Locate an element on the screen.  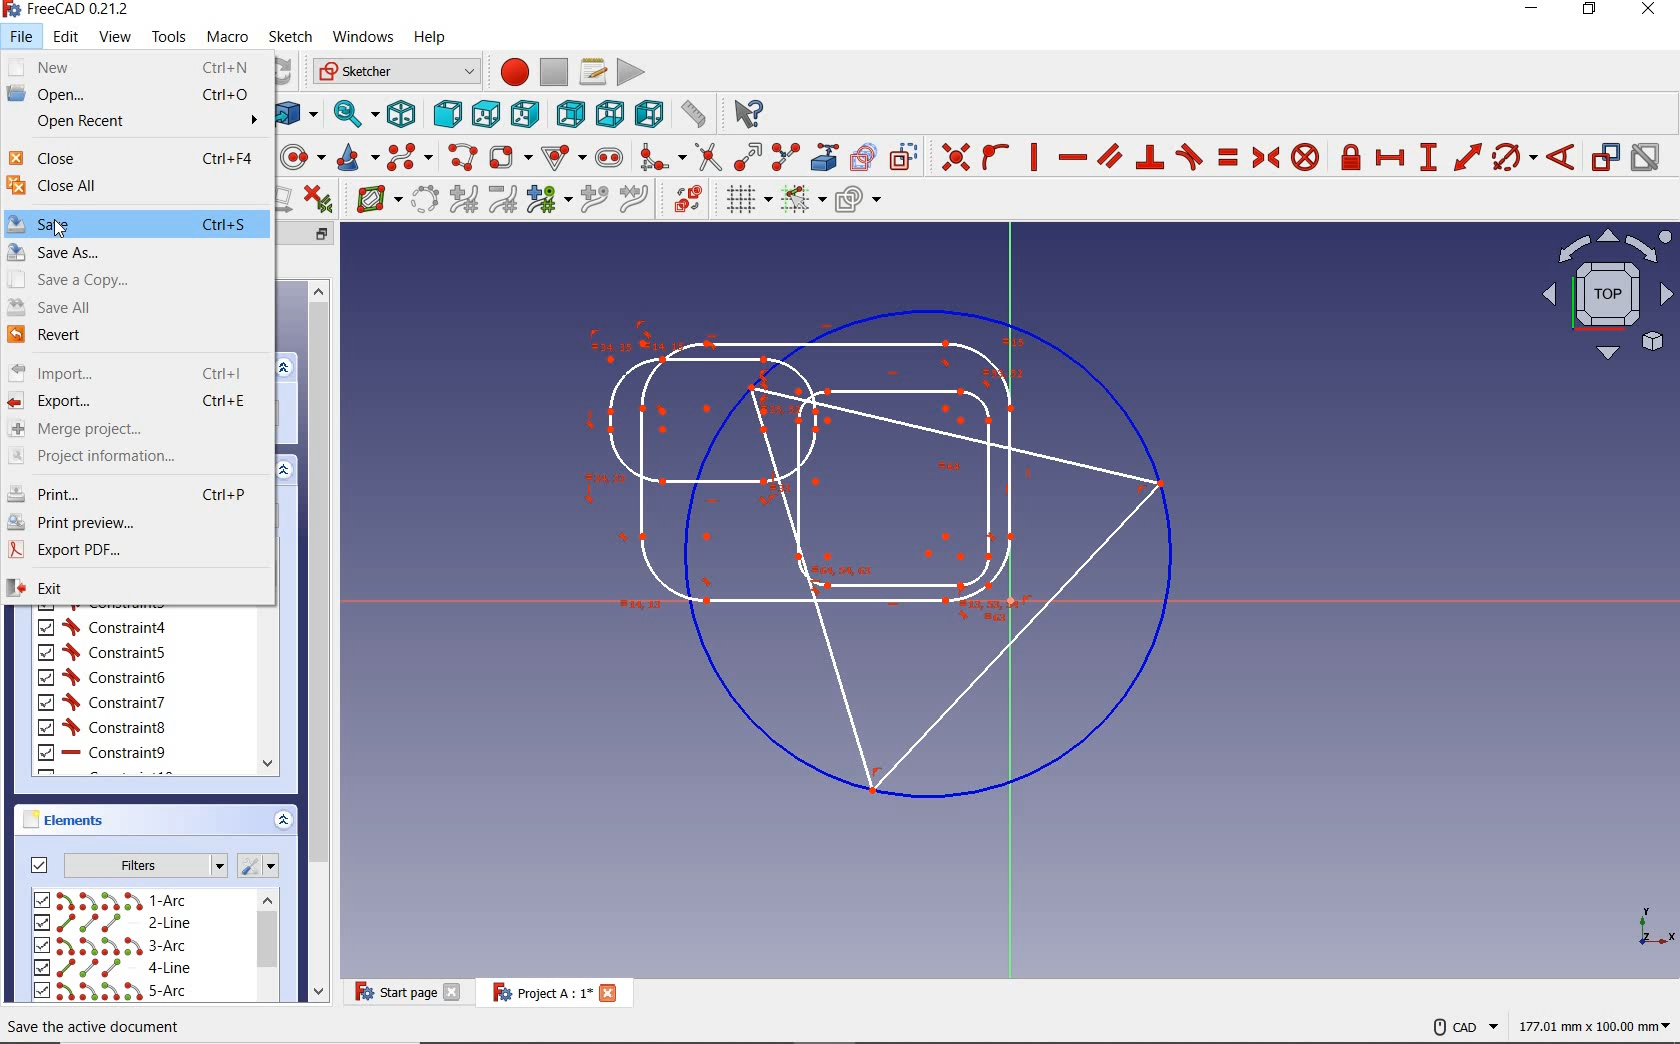
convert geometry  to B-spline is located at coordinates (425, 199).